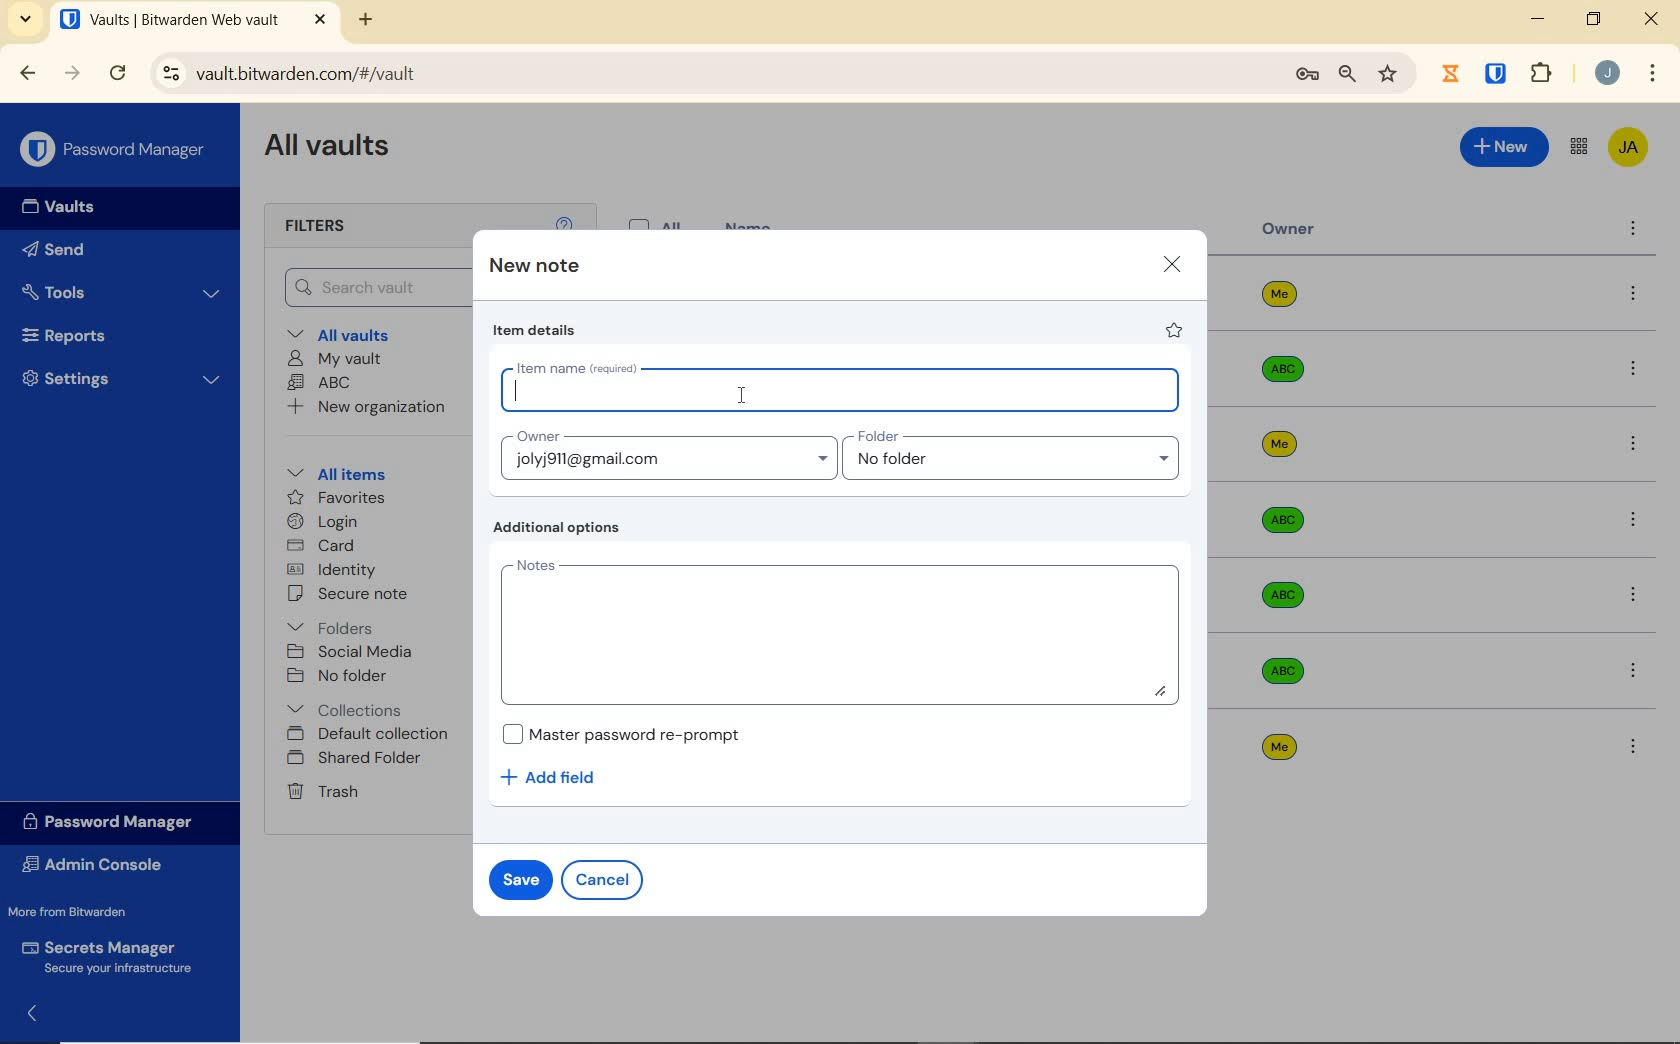  Describe the element at coordinates (1388, 75) in the screenshot. I see `bookmark` at that location.